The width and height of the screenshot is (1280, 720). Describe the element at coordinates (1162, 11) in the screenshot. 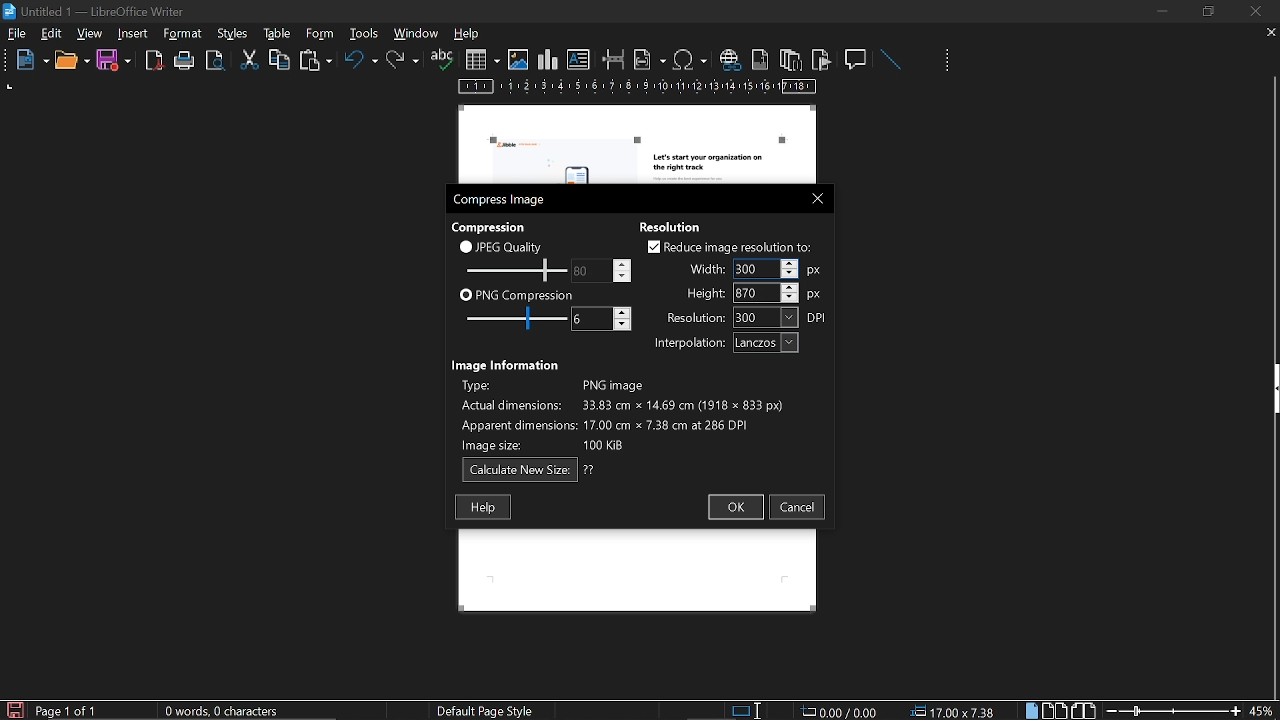

I see `minimize` at that location.